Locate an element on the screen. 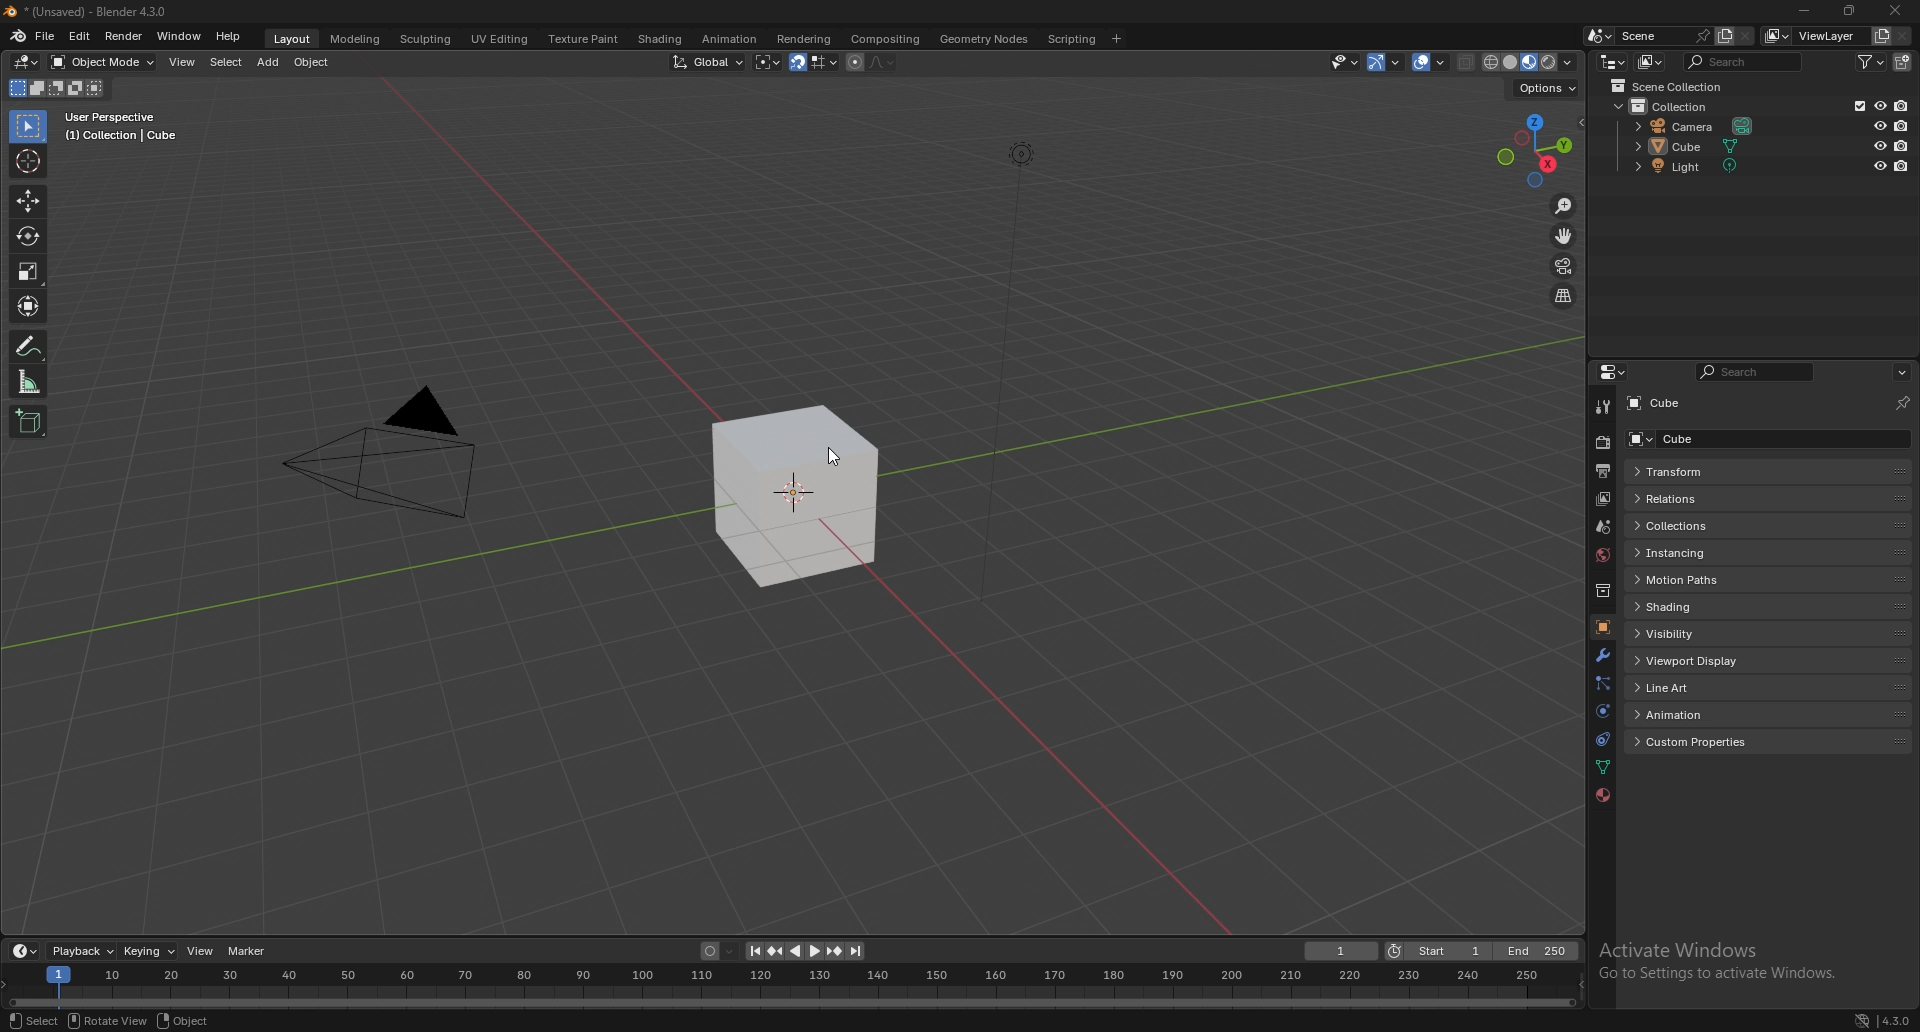 The width and height of the screenshot is (1920, 1032). add viewlayer is located at coordinates (1882, 35).